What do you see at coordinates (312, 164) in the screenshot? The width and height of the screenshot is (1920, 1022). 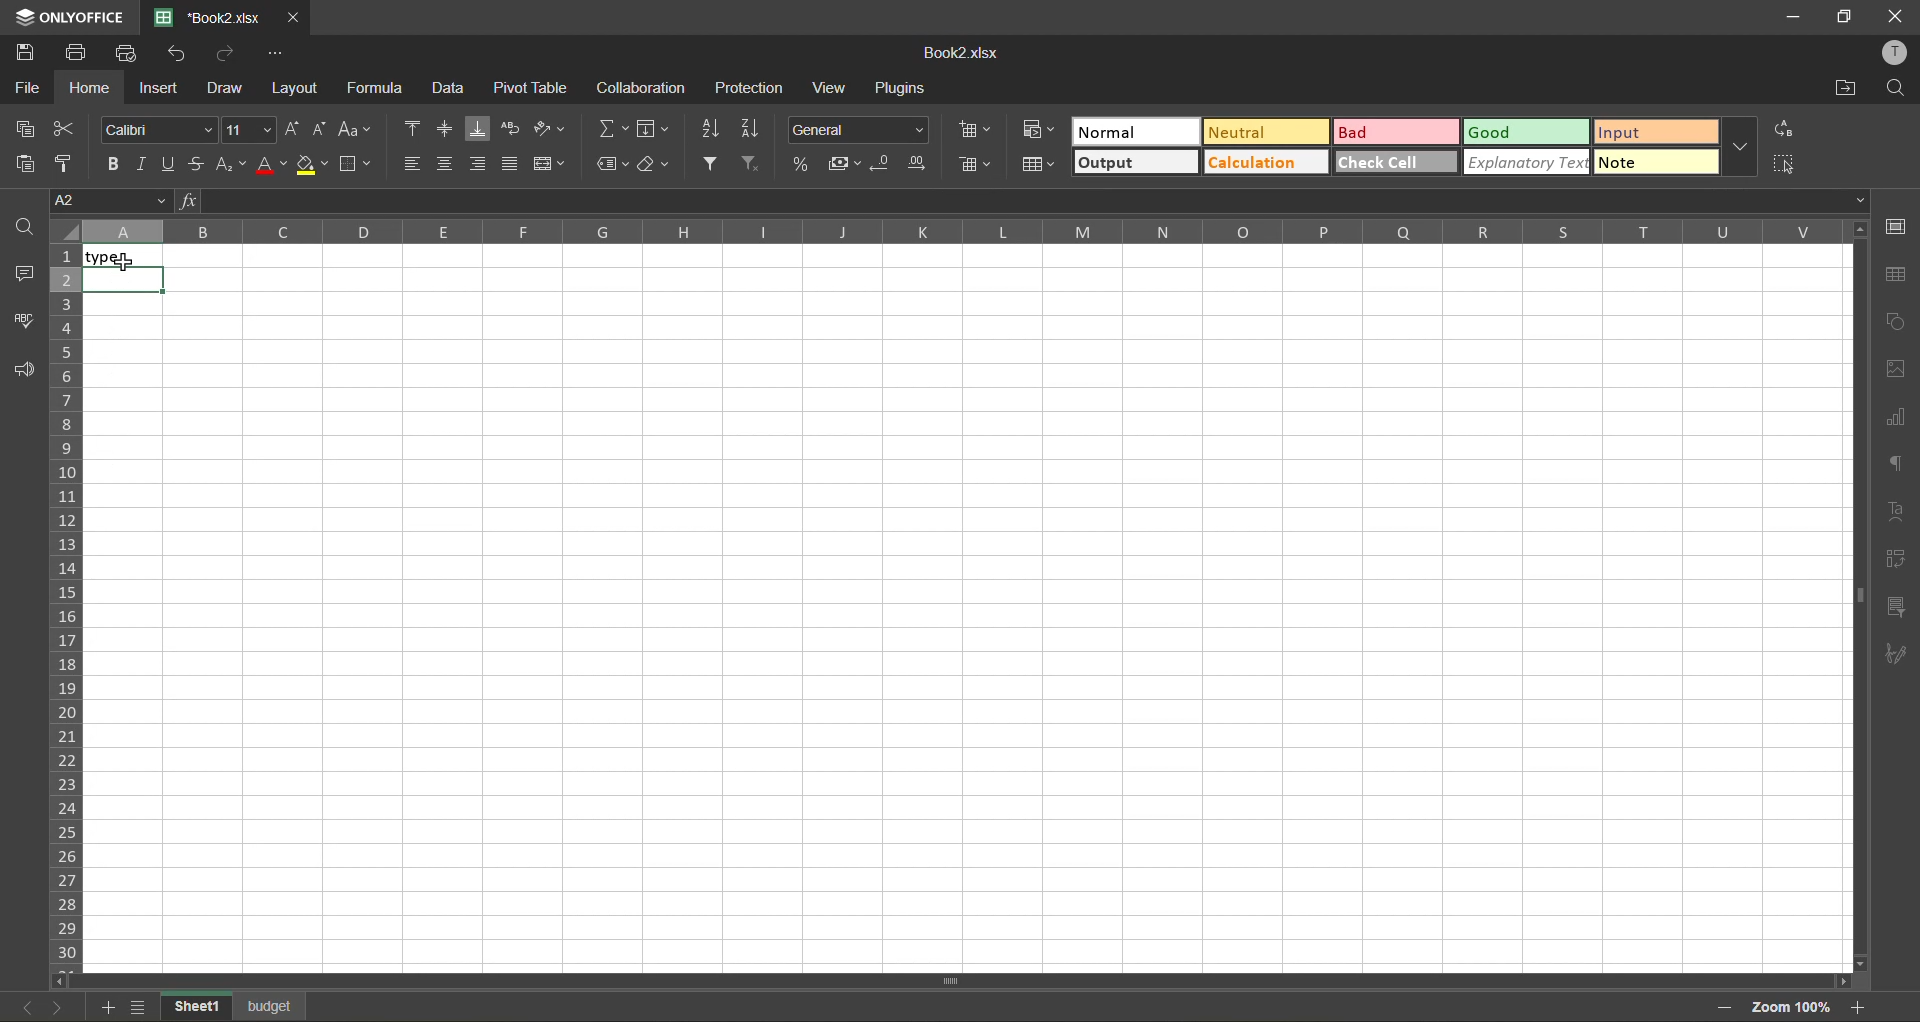 I see `fill color` at bounding box center [312, 164].